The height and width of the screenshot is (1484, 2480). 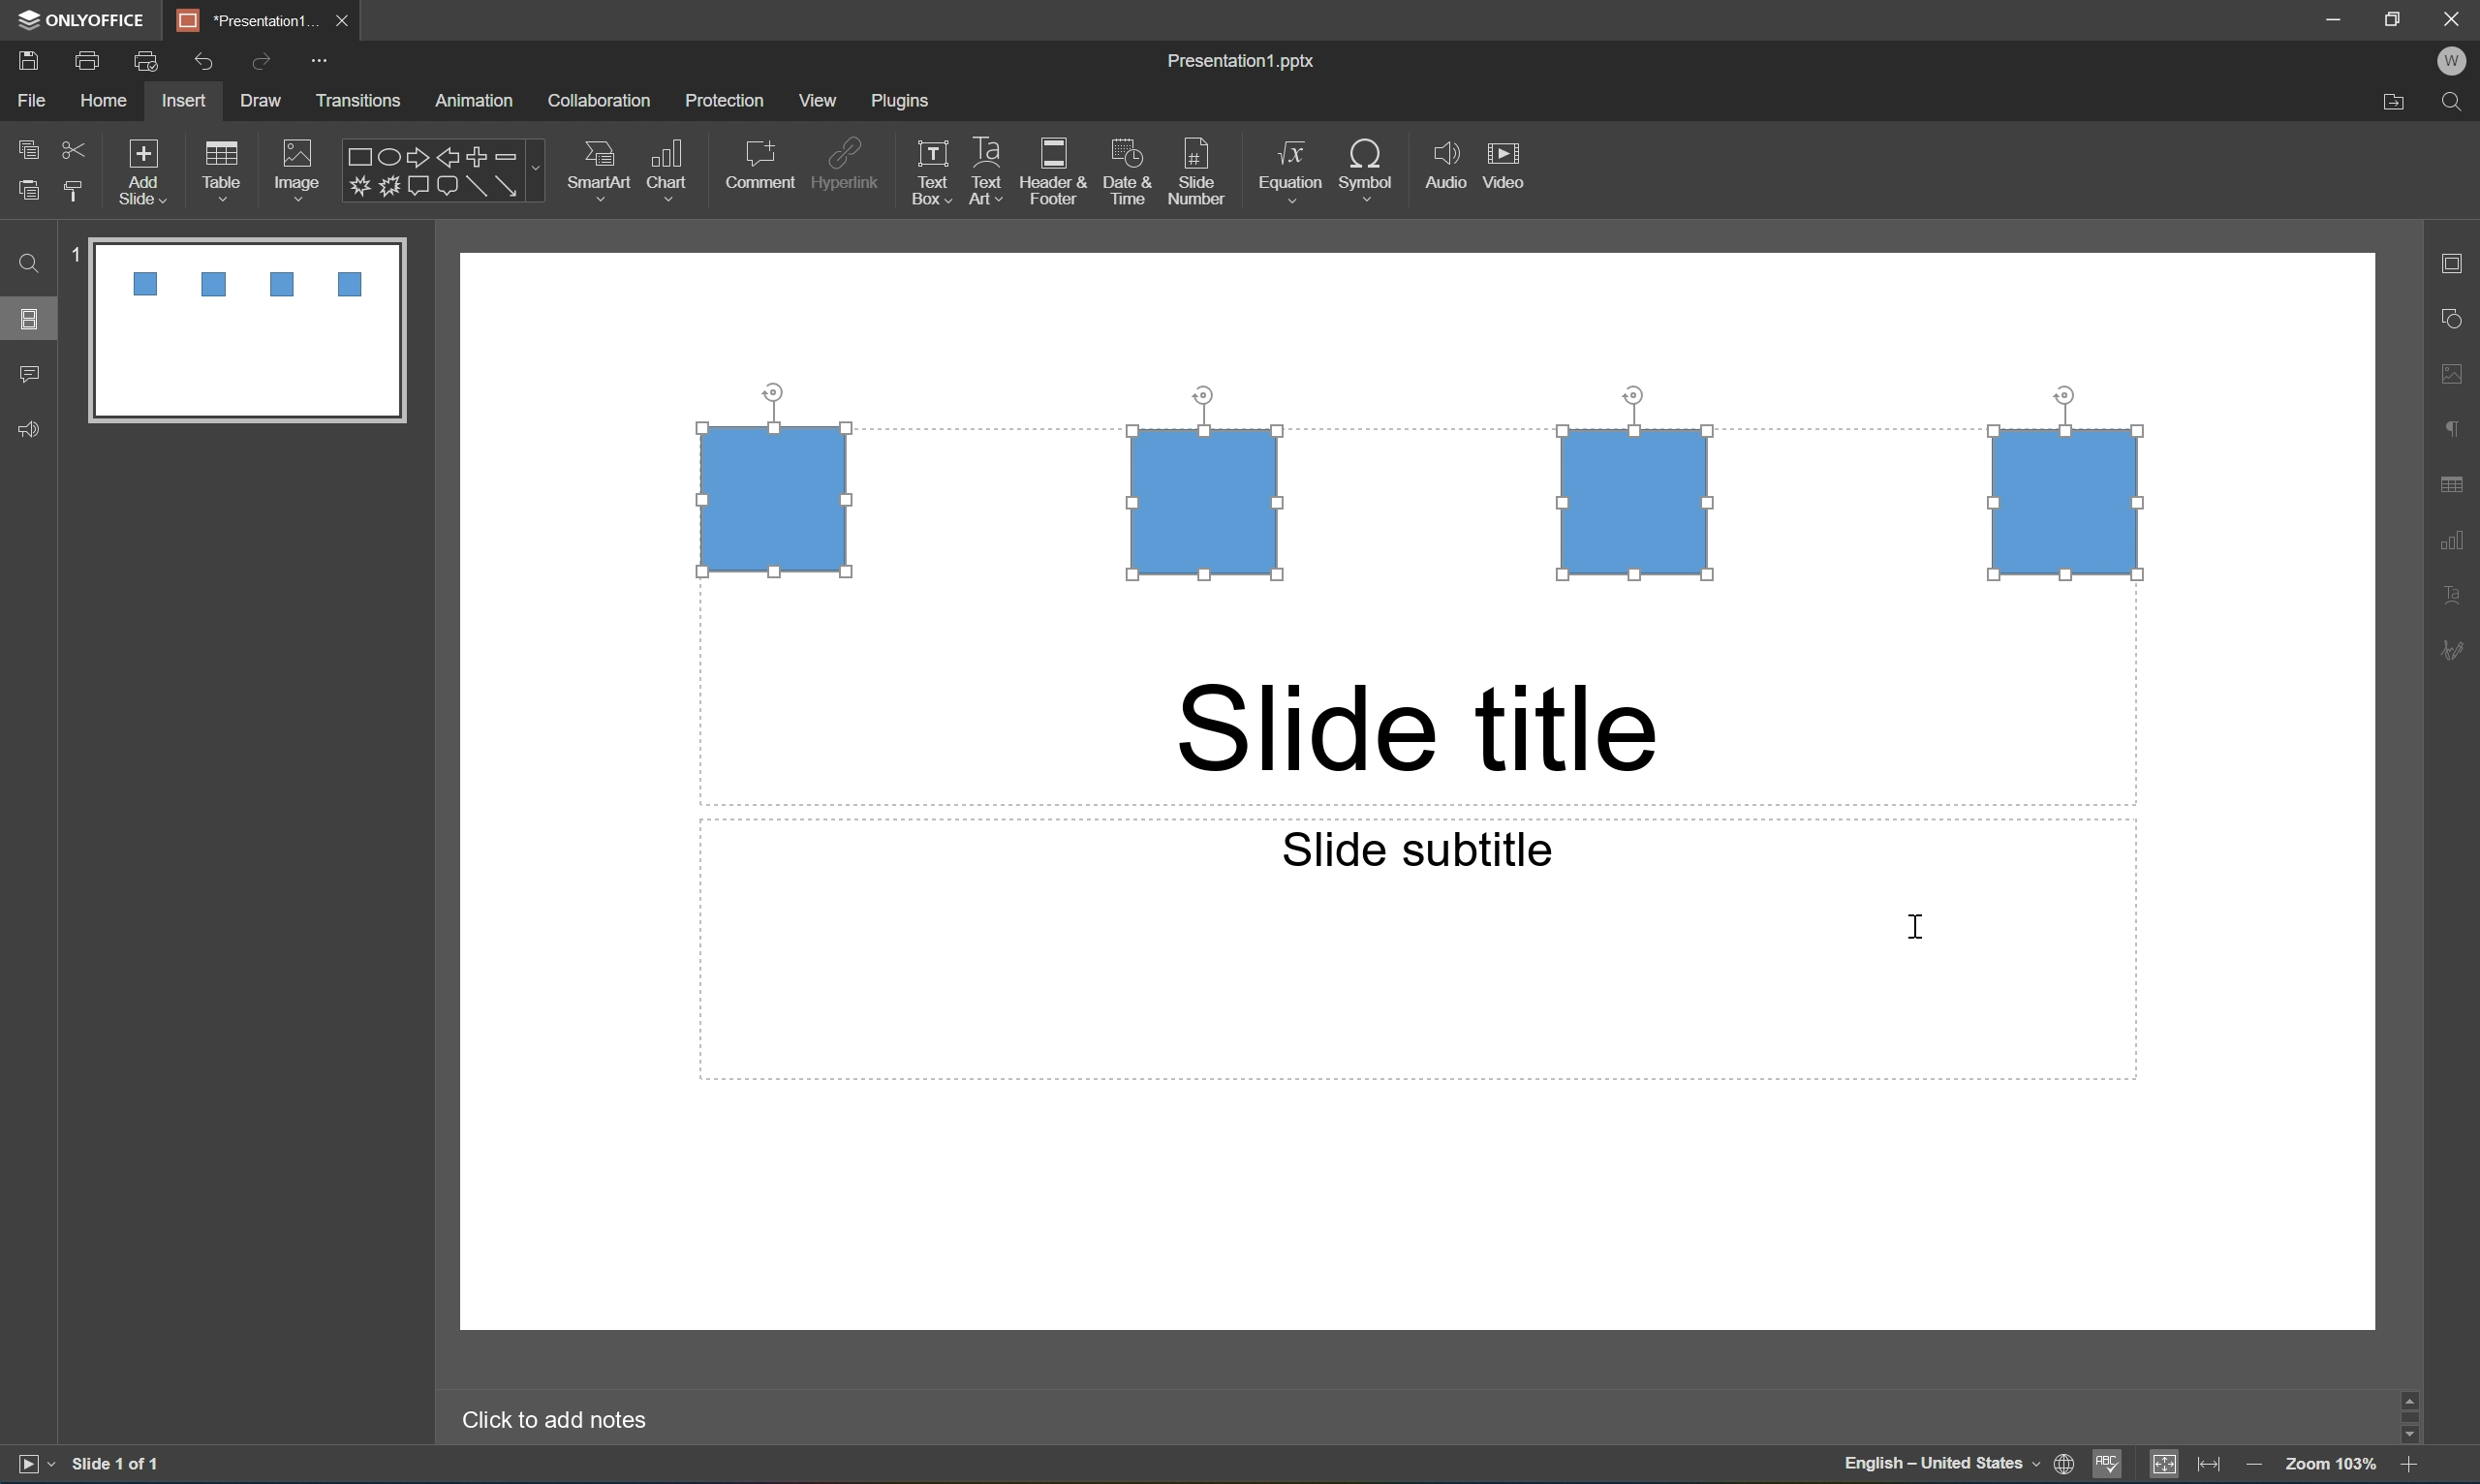 I want to click on fit too slide, so click(x=2166, y=1466).